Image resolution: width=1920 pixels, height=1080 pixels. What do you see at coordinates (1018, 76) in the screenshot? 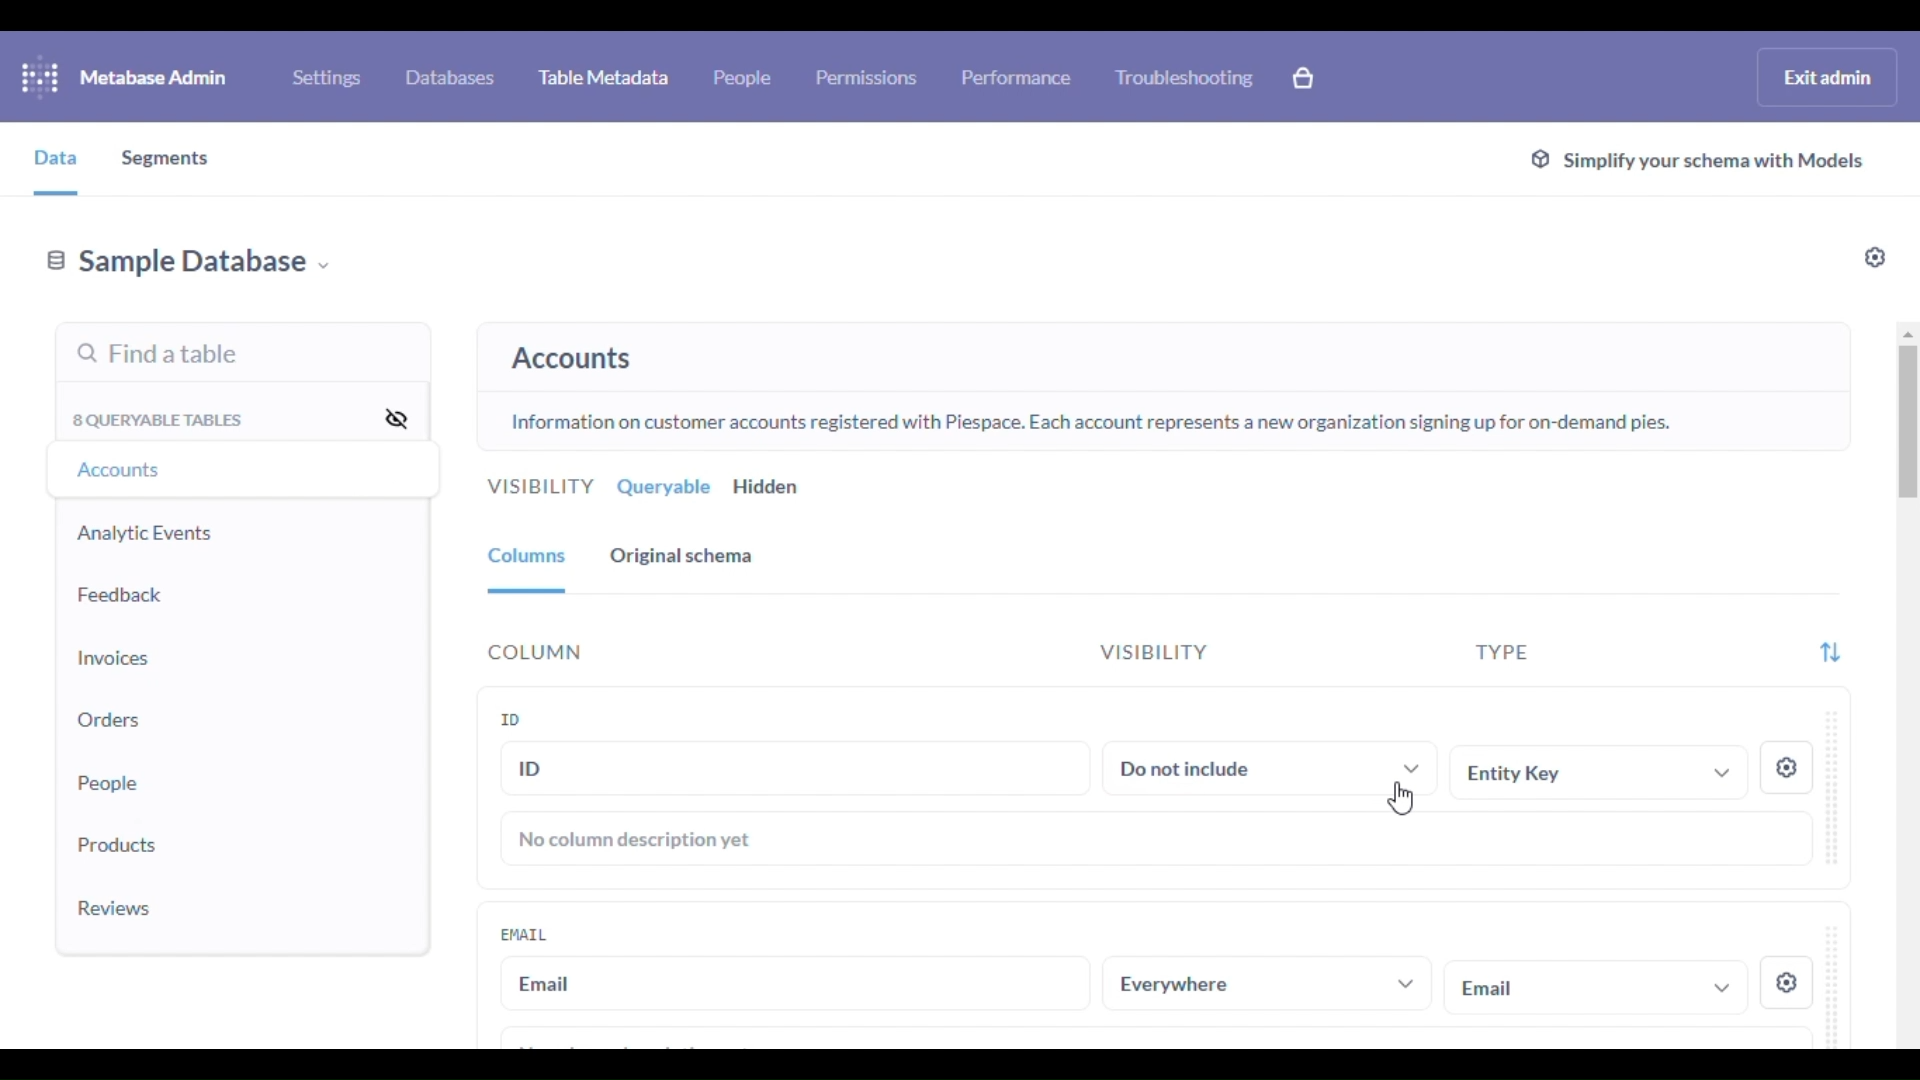
I see `performance` at bounding box center [1018, 76].